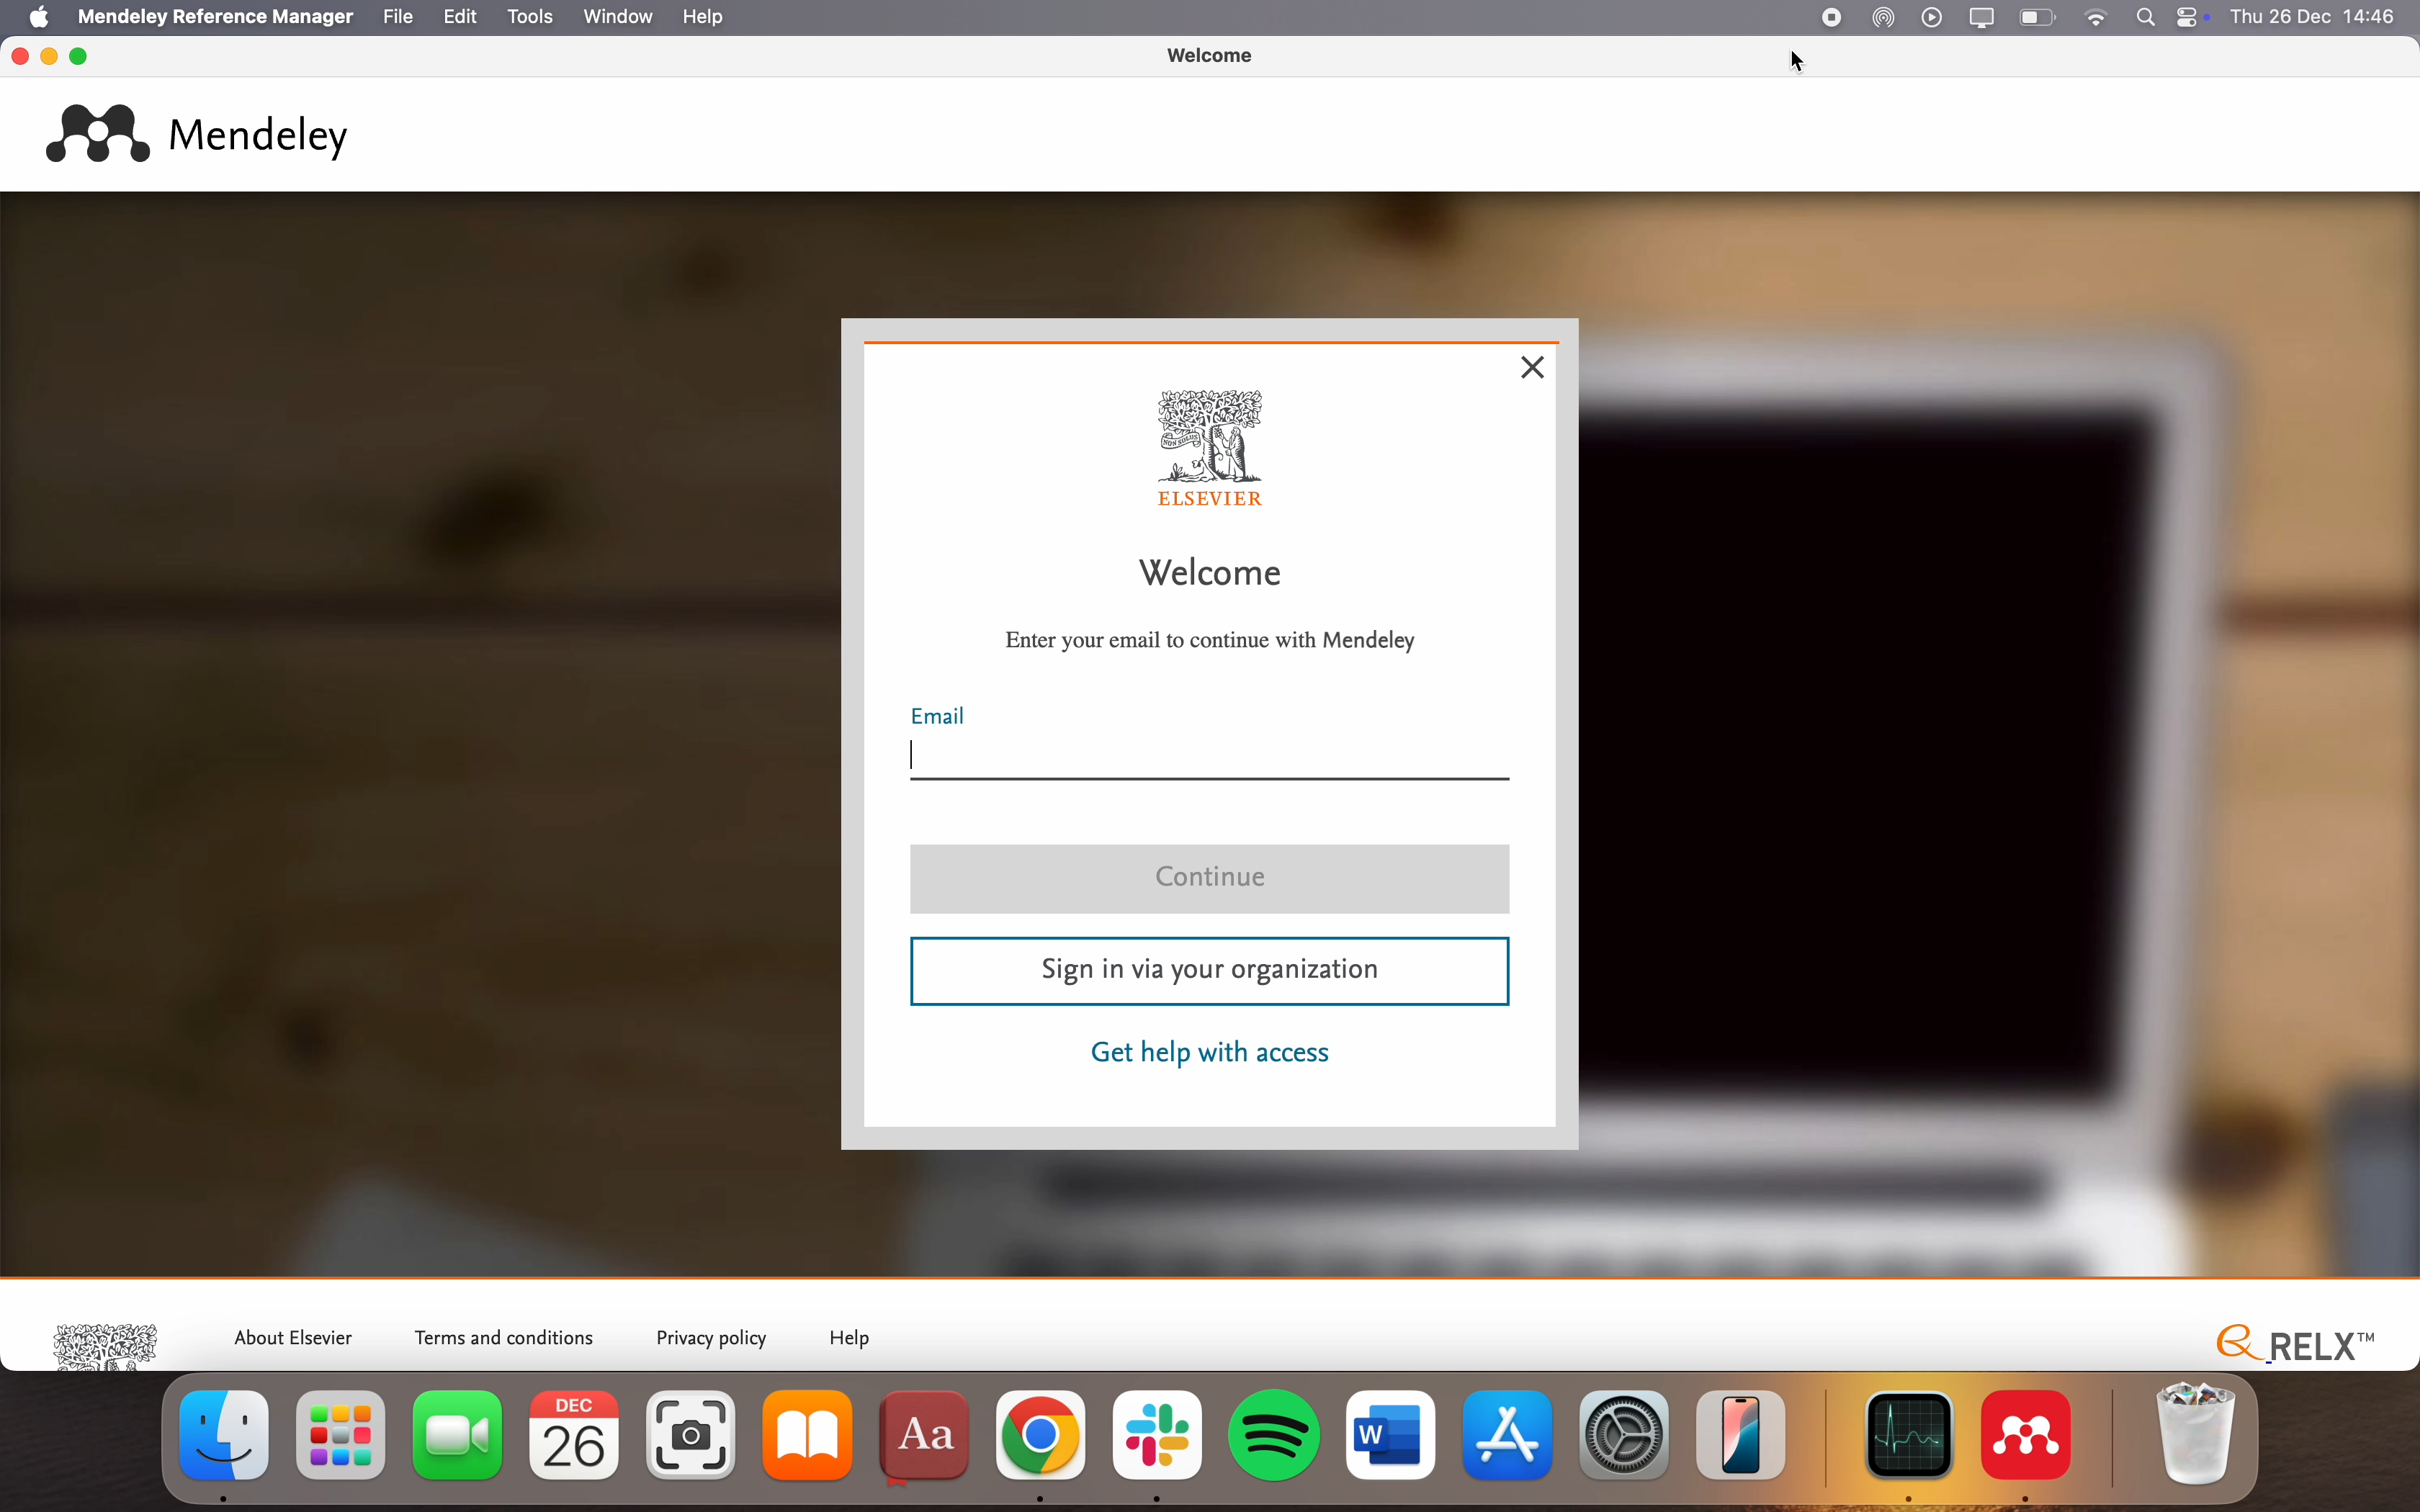 The image size is (2420, 1512). Describe the element at coordinates (2036, 1447) in the screenshot. I see `opened Mendeley` at that location.